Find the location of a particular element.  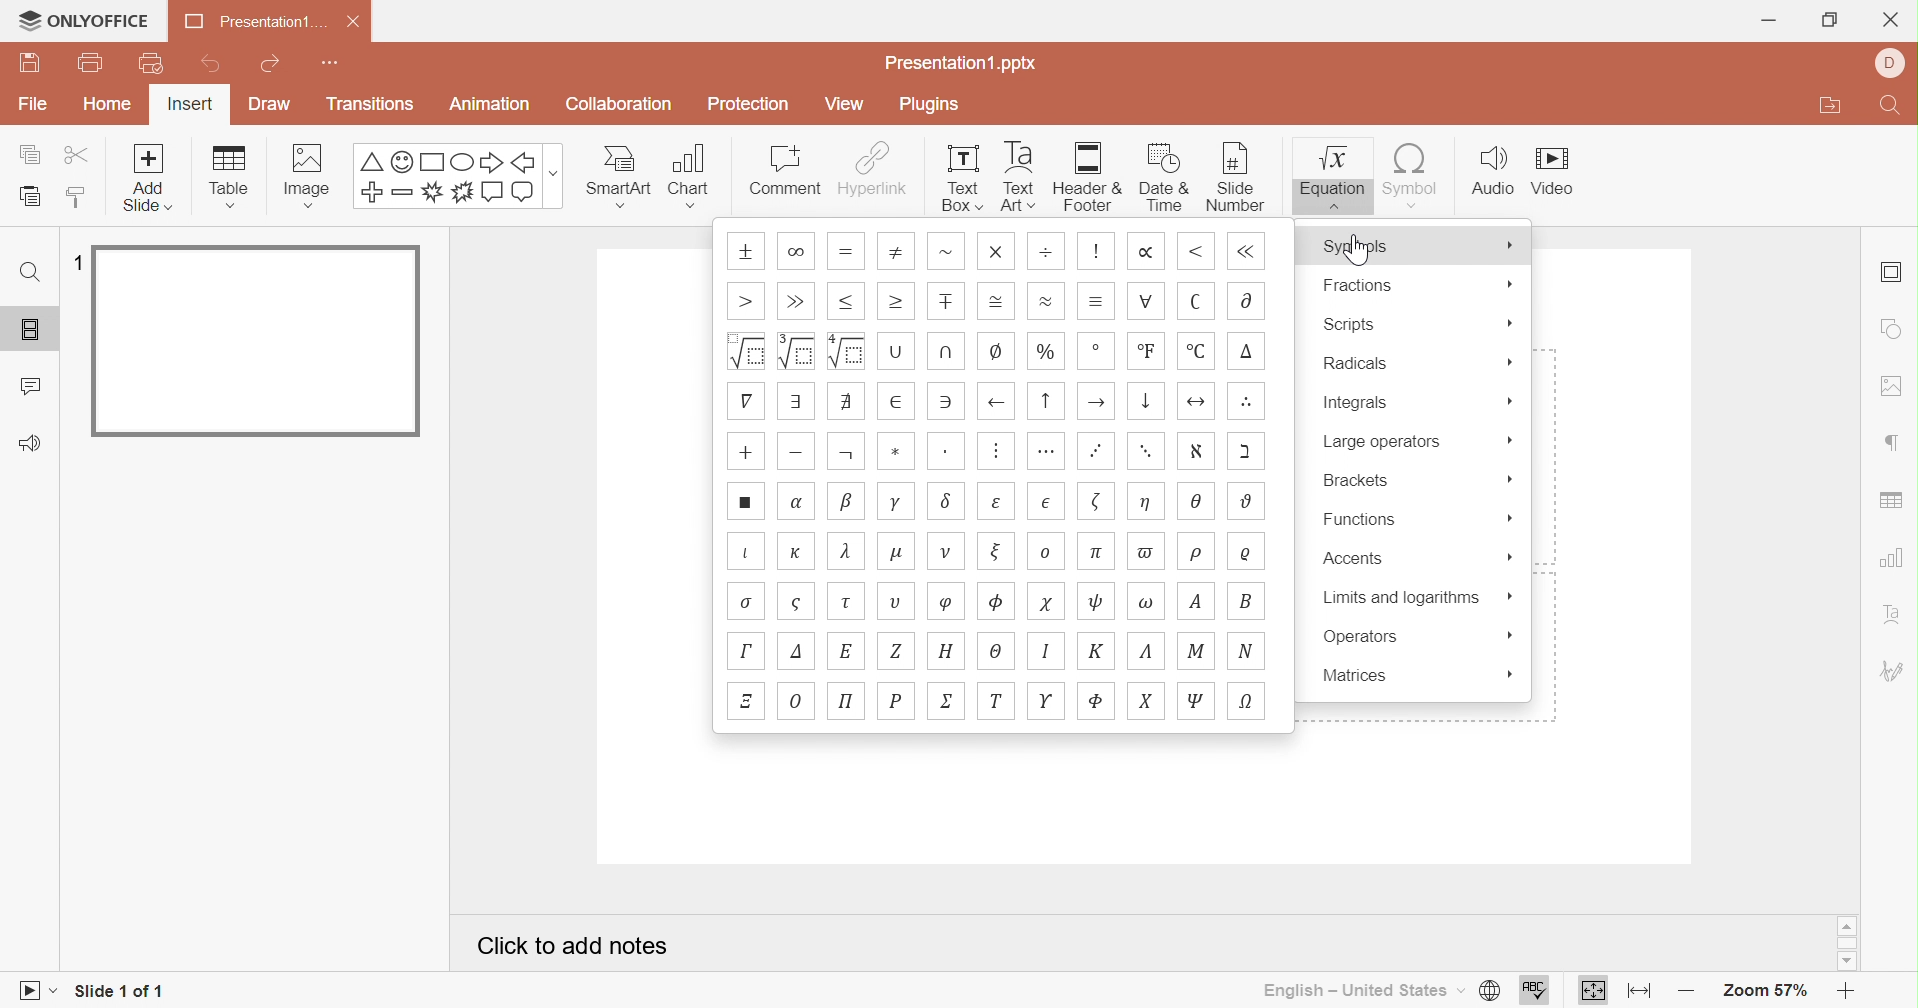

Comments is located at coordinates (32, 384).